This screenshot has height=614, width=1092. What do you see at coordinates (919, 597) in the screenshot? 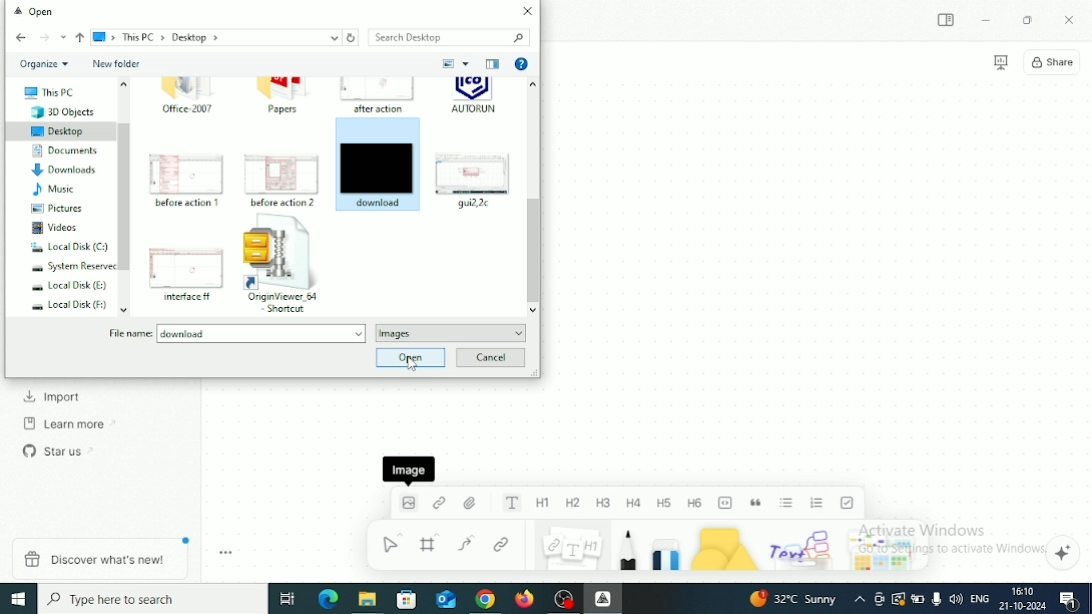
I see `Charging, plugged in` at bounding box center [919, 597].